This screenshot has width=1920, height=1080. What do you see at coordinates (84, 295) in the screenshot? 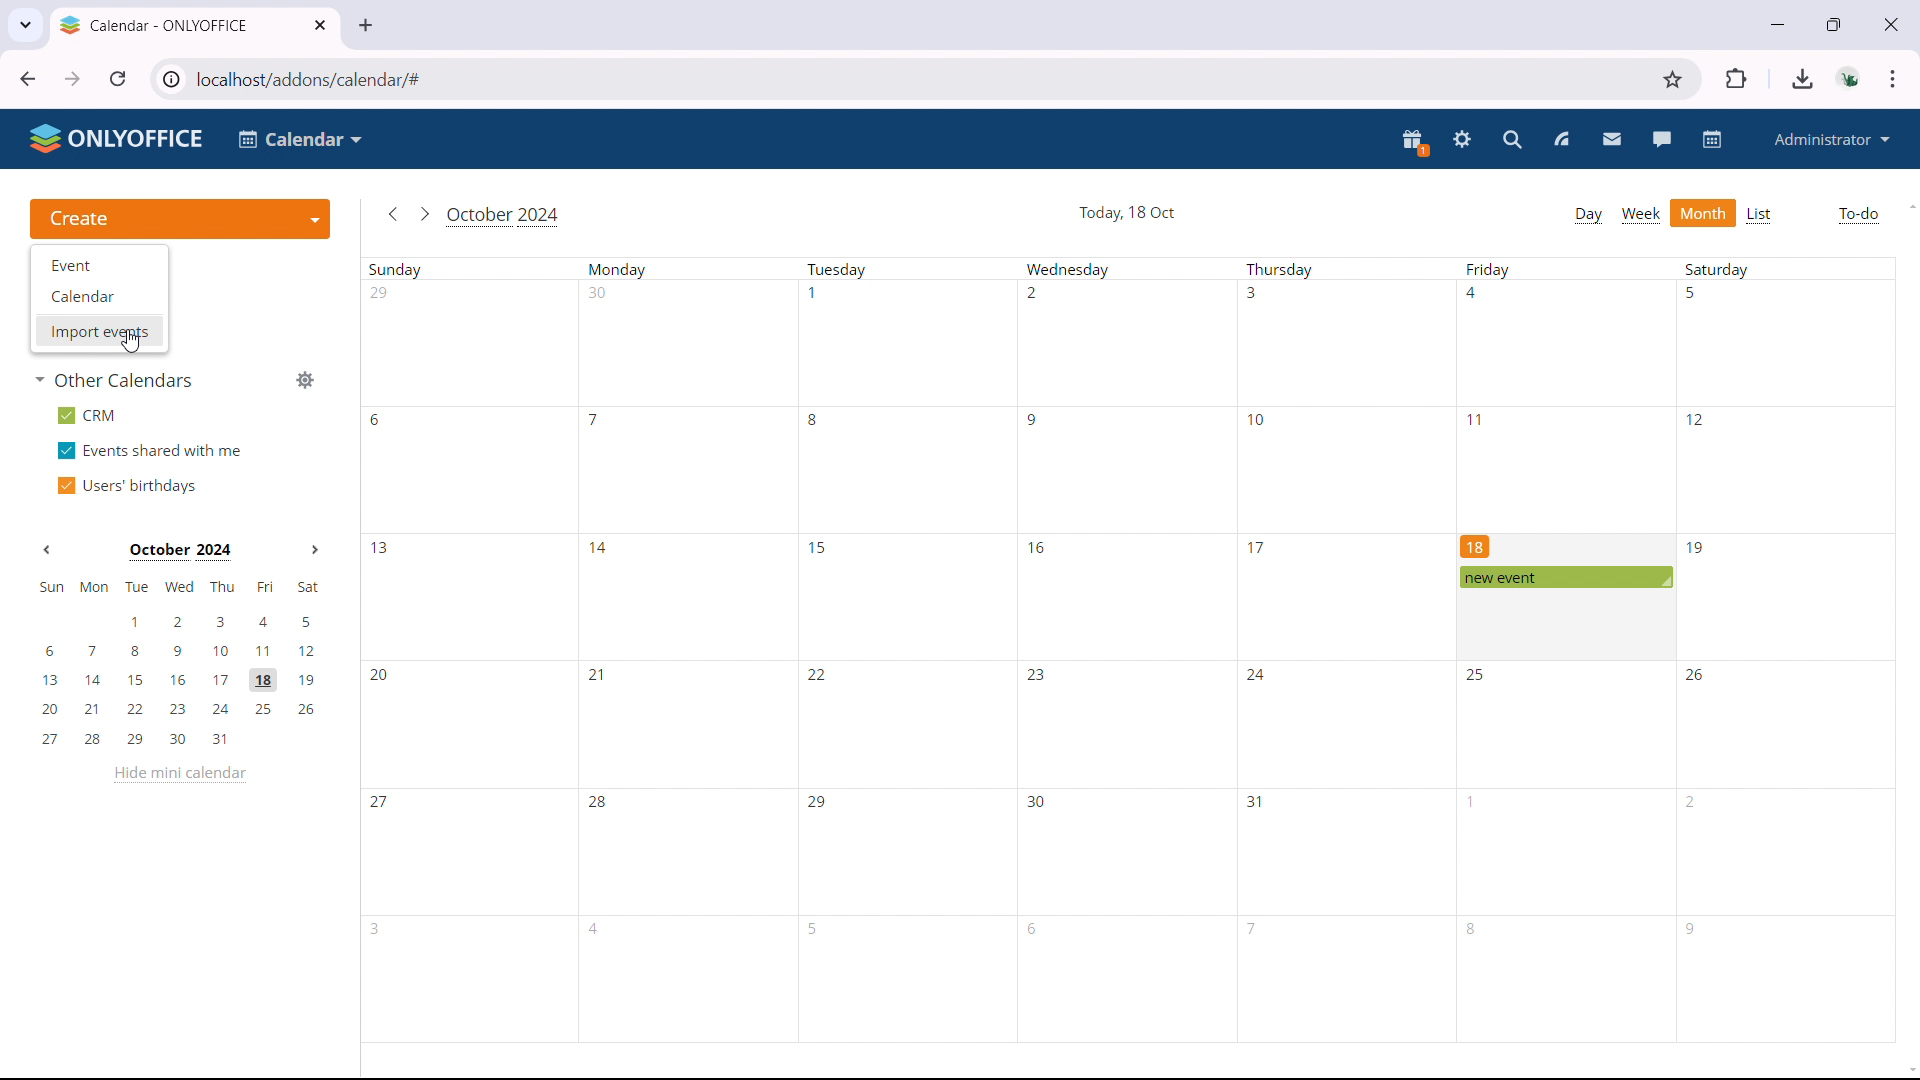
I see `Calendar` at bounding box center [84, 295].